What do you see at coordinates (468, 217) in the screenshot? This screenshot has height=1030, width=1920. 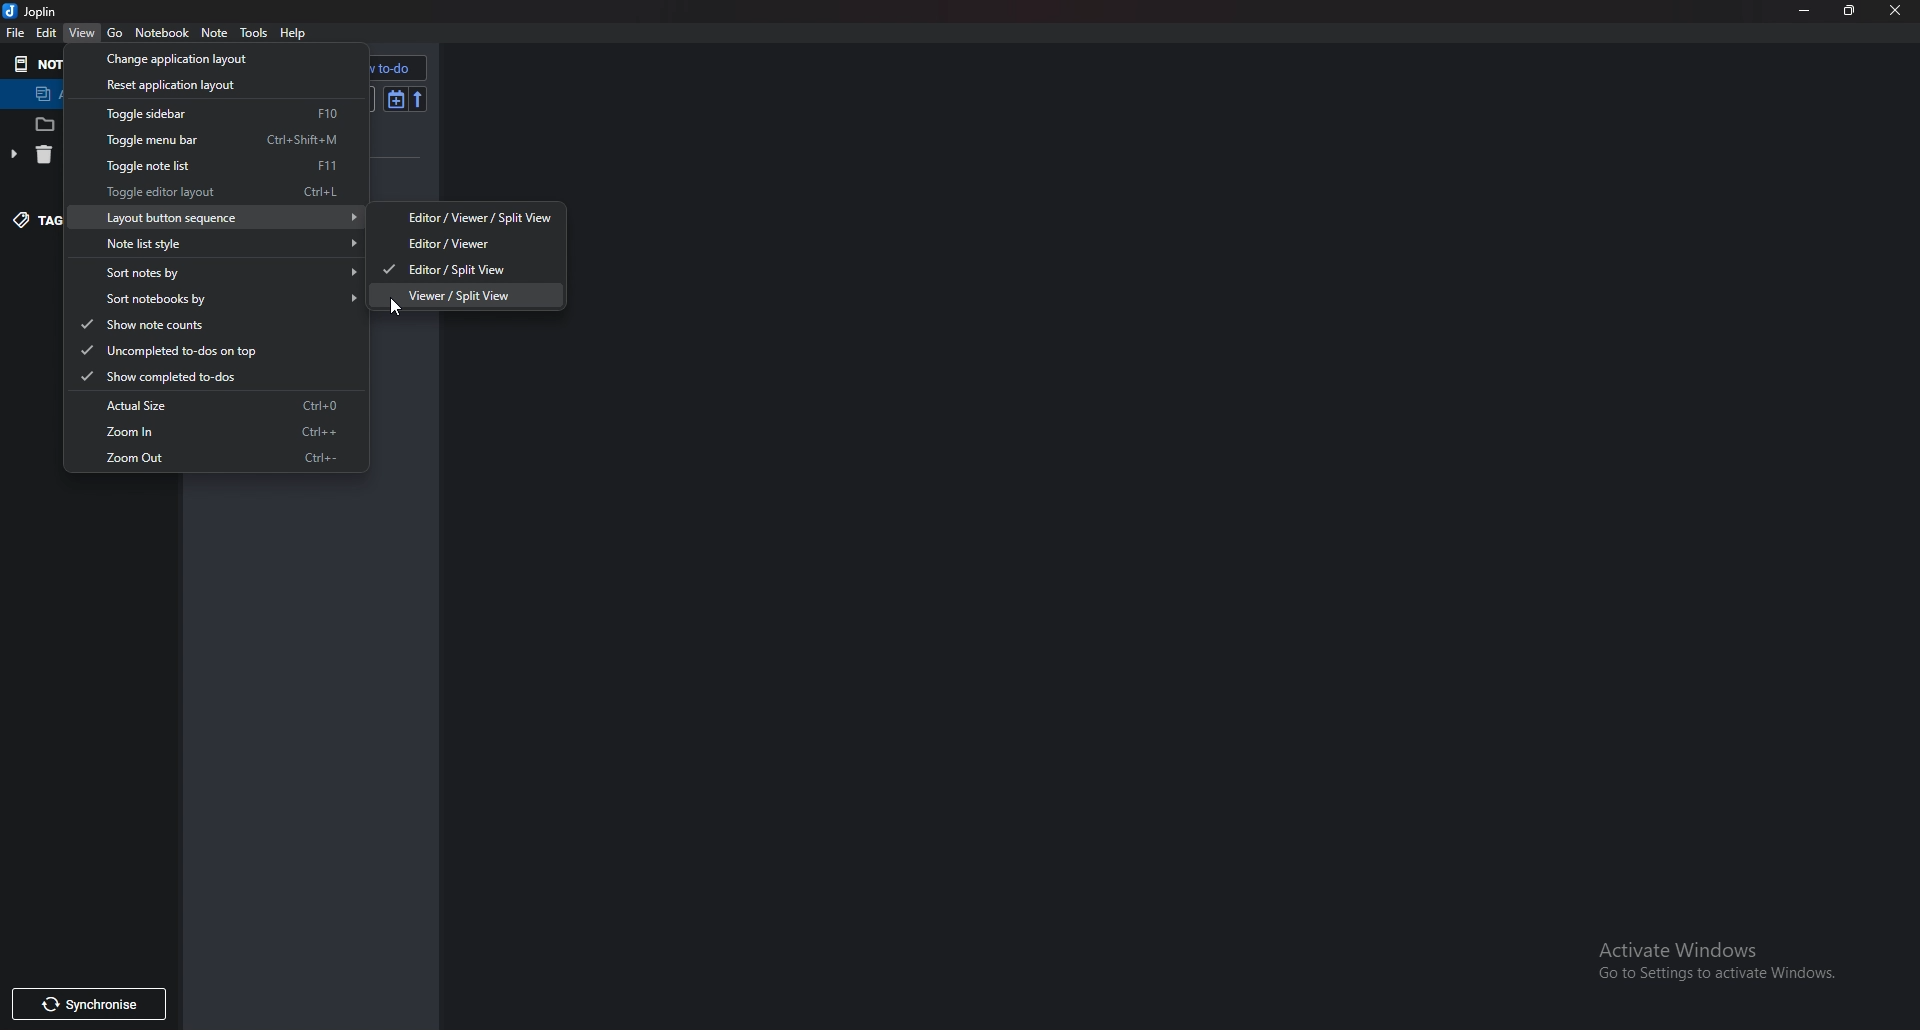 I see `editor/ viewer /Splitview` at bounding box center [468, 217].